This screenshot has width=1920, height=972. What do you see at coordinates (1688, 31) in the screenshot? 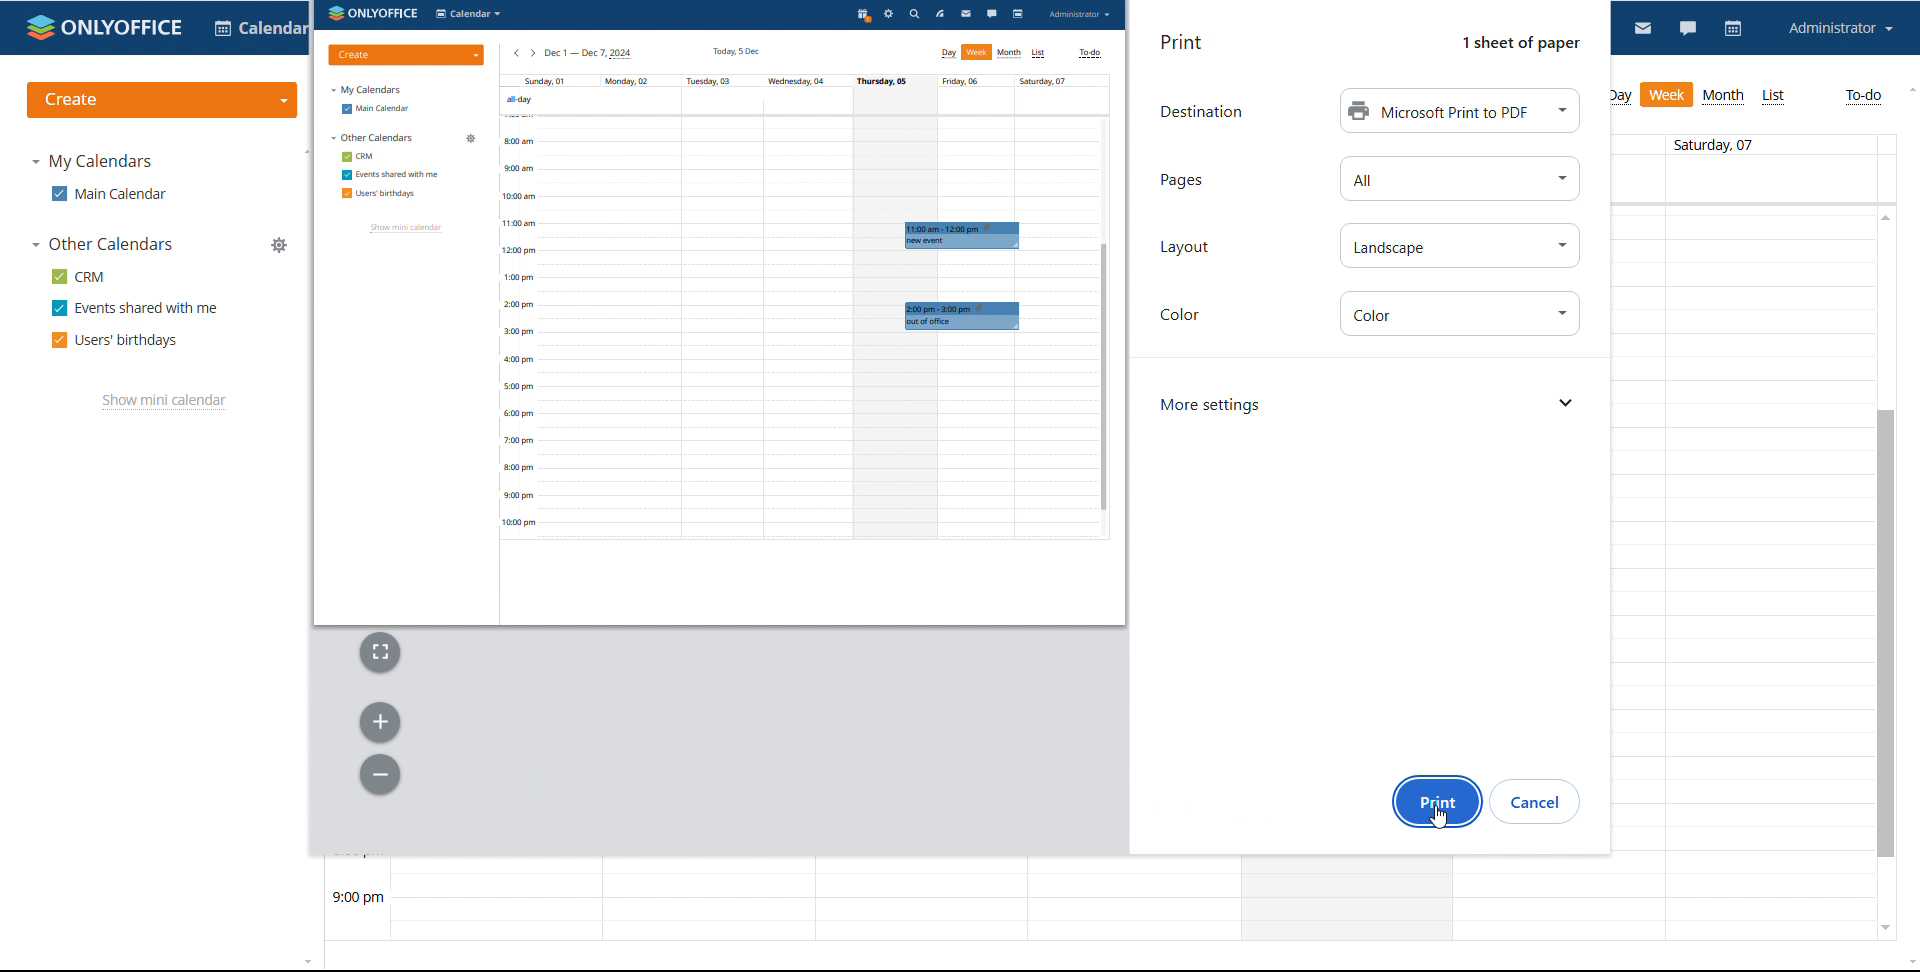
I see `chat` at bounding box center [1688, 31].